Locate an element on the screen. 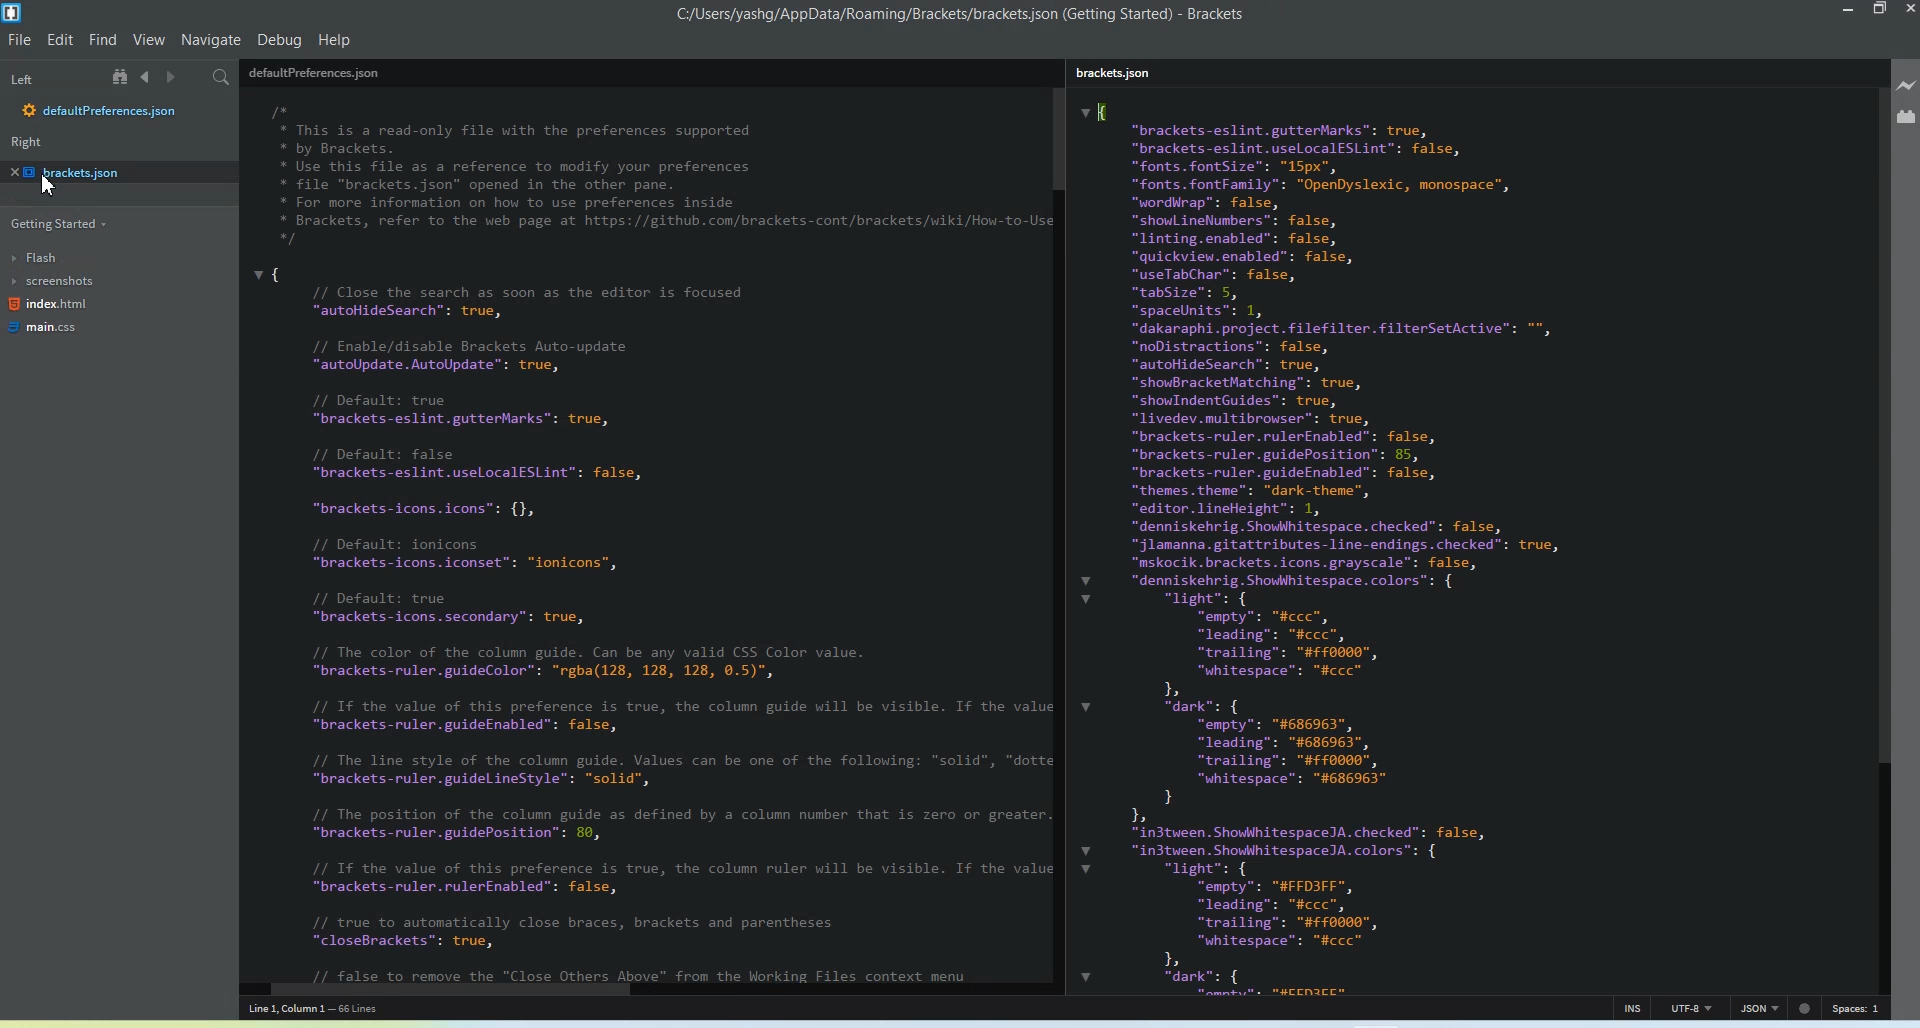  Vertical Scroll bar is located at coordinates (1061, 527).